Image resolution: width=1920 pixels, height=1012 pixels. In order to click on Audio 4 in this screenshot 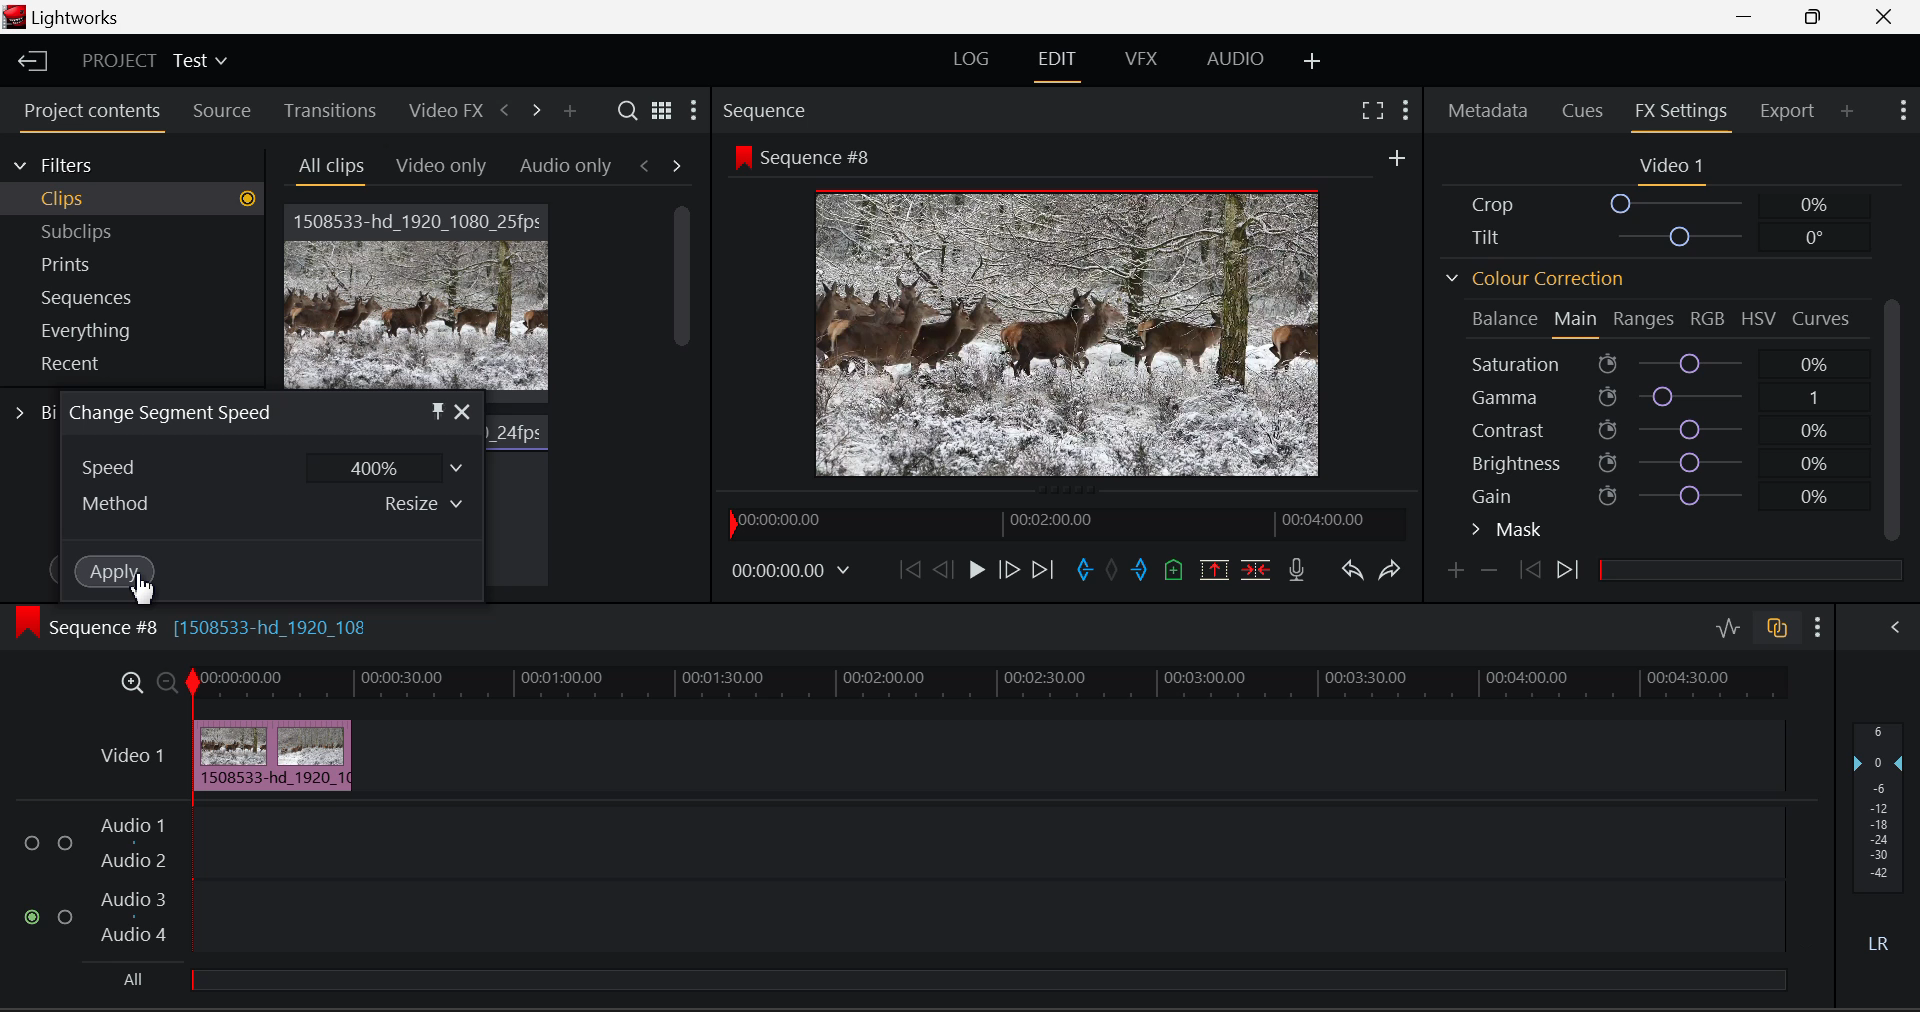, I will do `click(137, 936)`.